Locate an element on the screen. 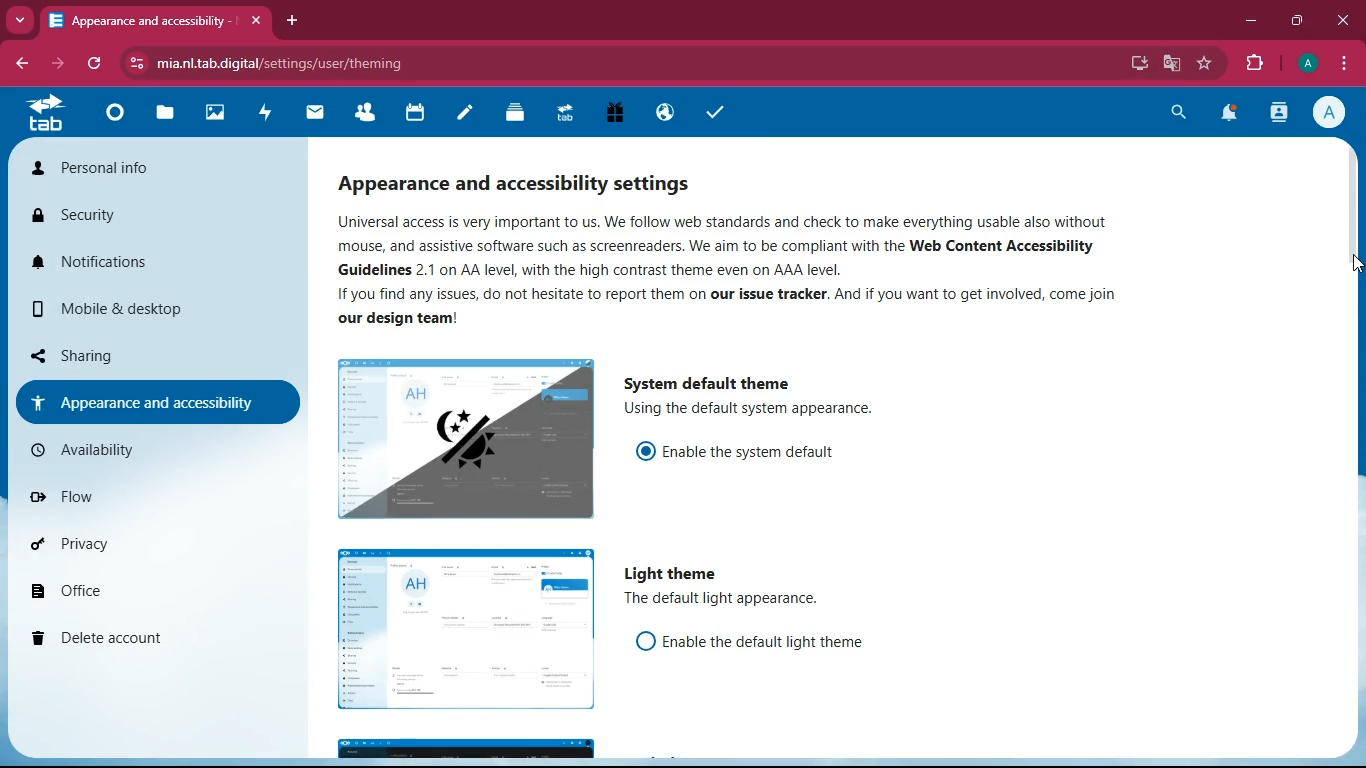 The width and height of the screenshot is (1366, 768). scroll bar is located at coordinates (1348, 212).